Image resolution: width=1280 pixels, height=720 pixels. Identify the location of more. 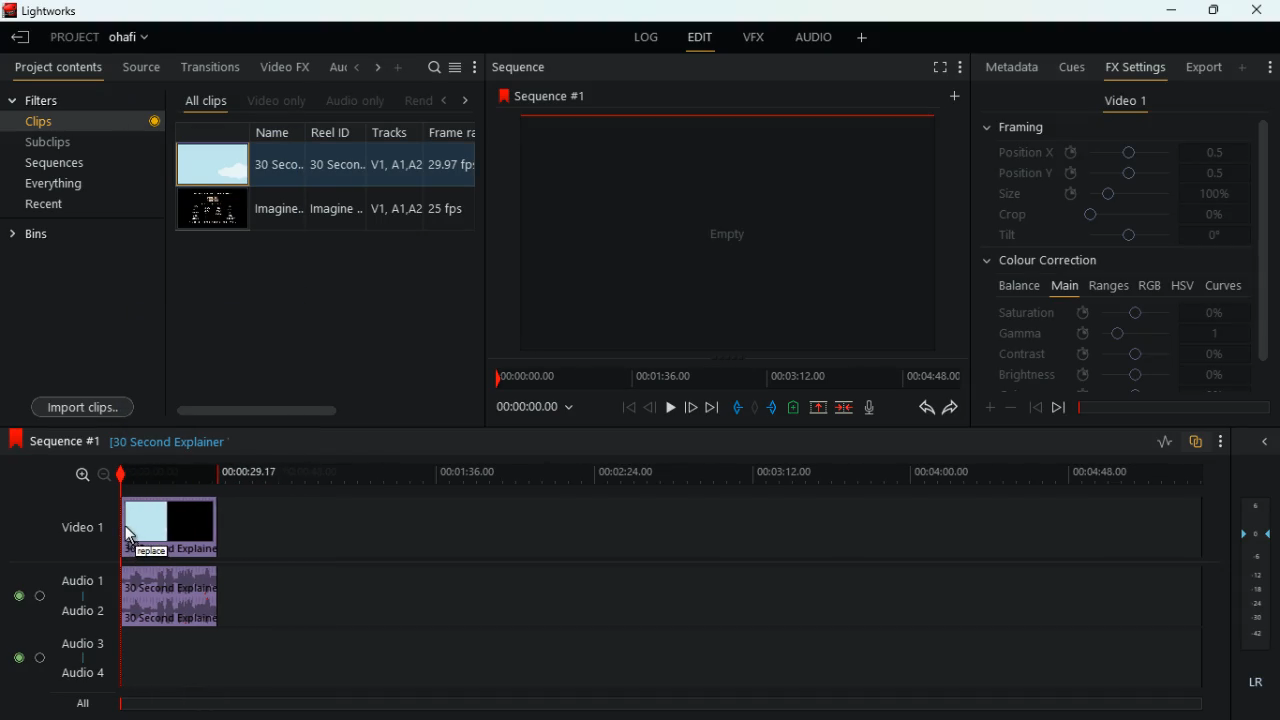
(400, 68).